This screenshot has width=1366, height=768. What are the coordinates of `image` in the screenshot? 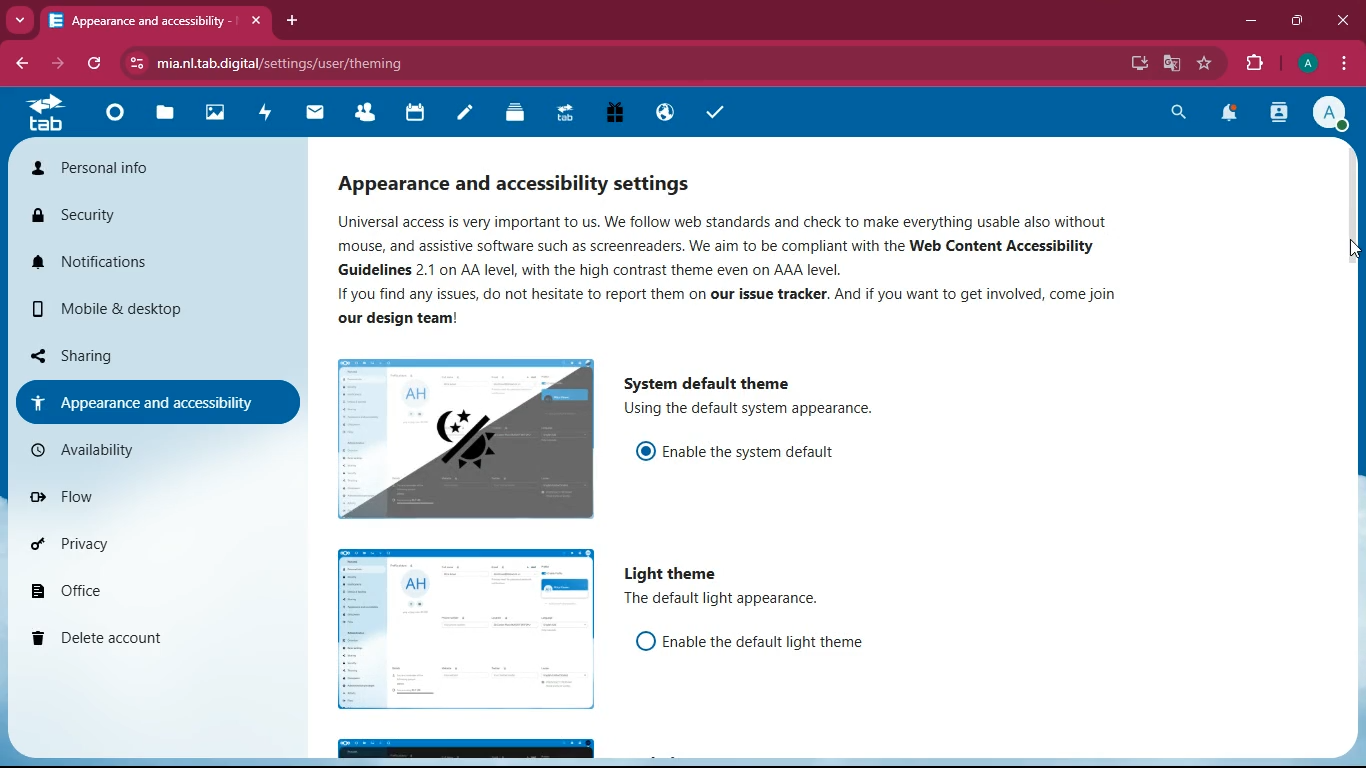 It's located at (466, 633).